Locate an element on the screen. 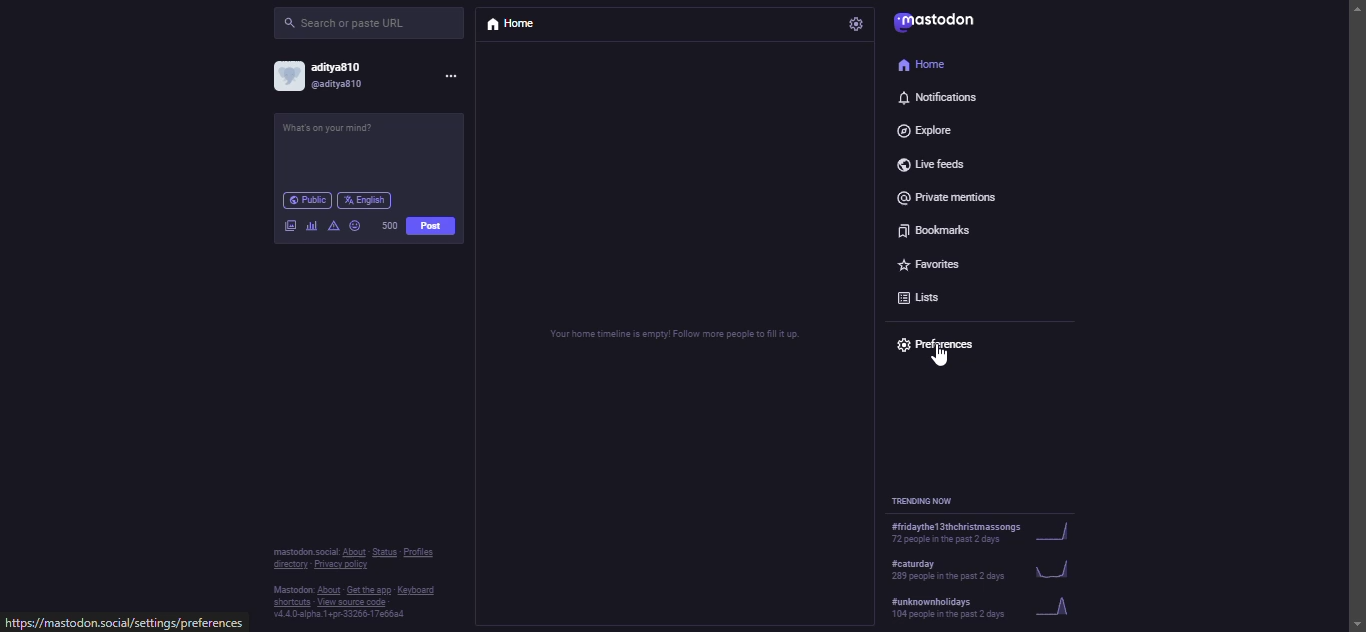  cursor is located at coordinates (935, 356).